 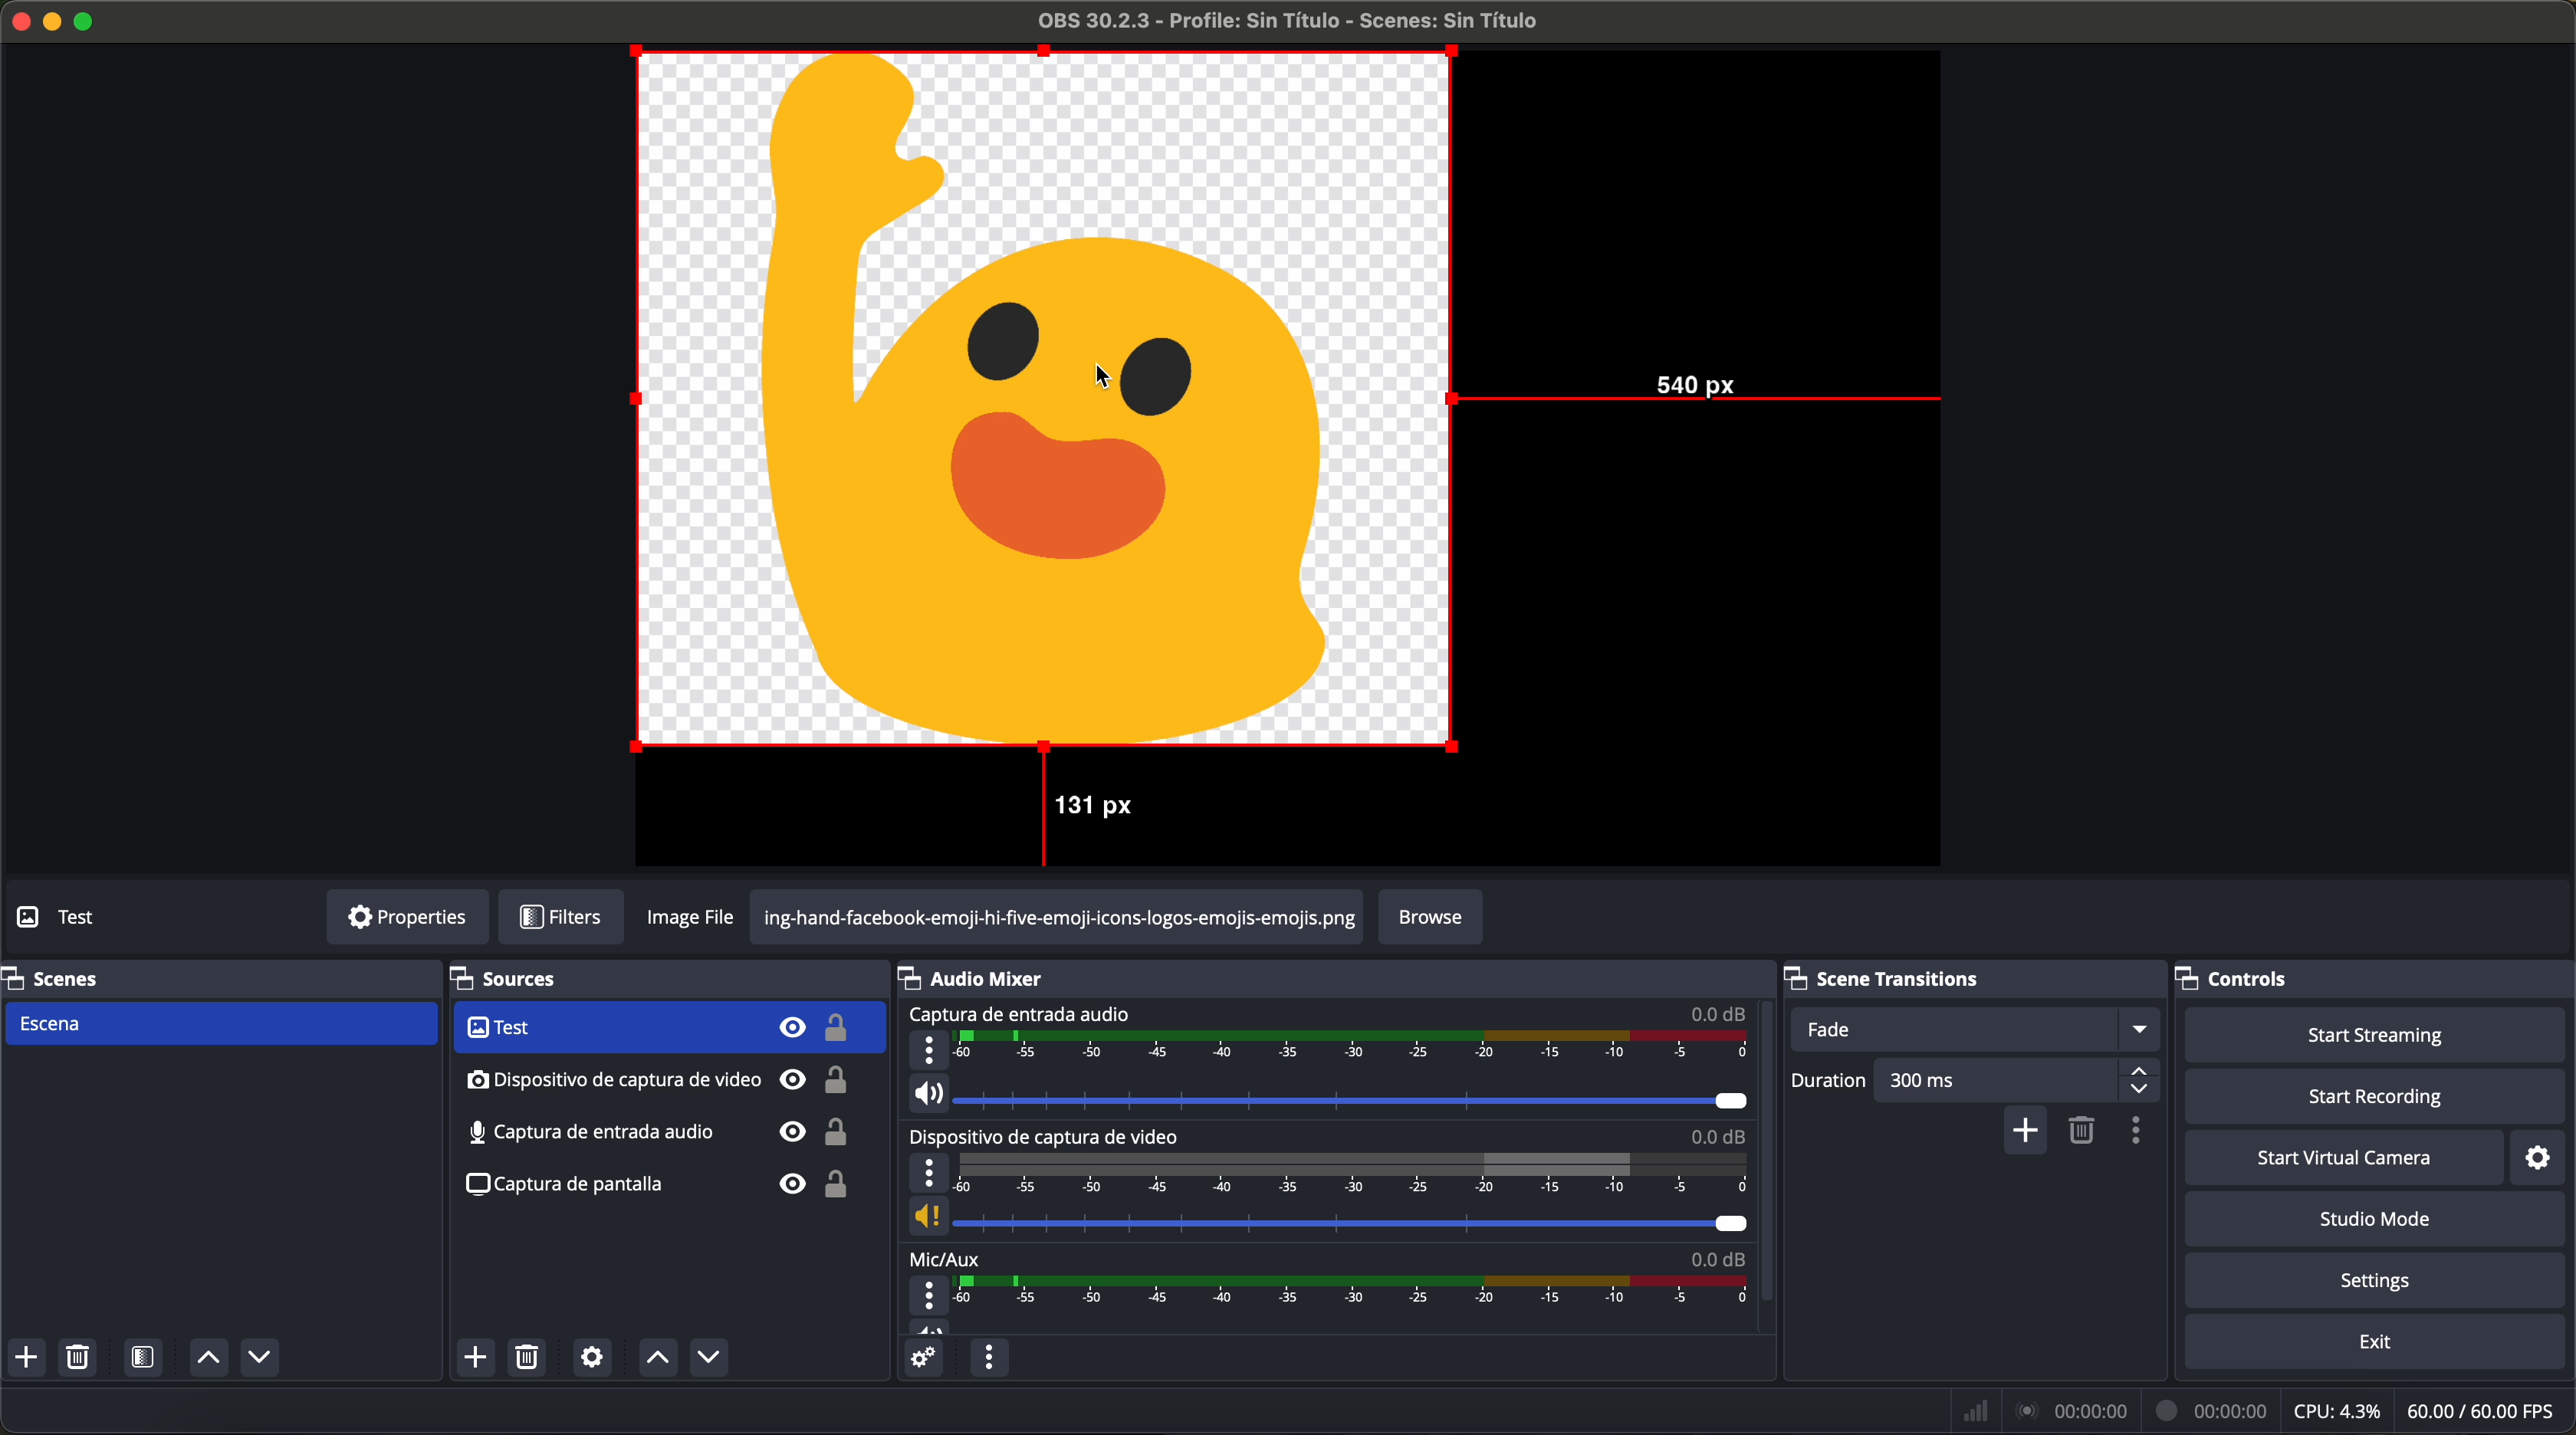 What do you see at coordinates (1018, 1014) in the screenshot?
I see `audio input capture` at bounding box center [1018, 1014].